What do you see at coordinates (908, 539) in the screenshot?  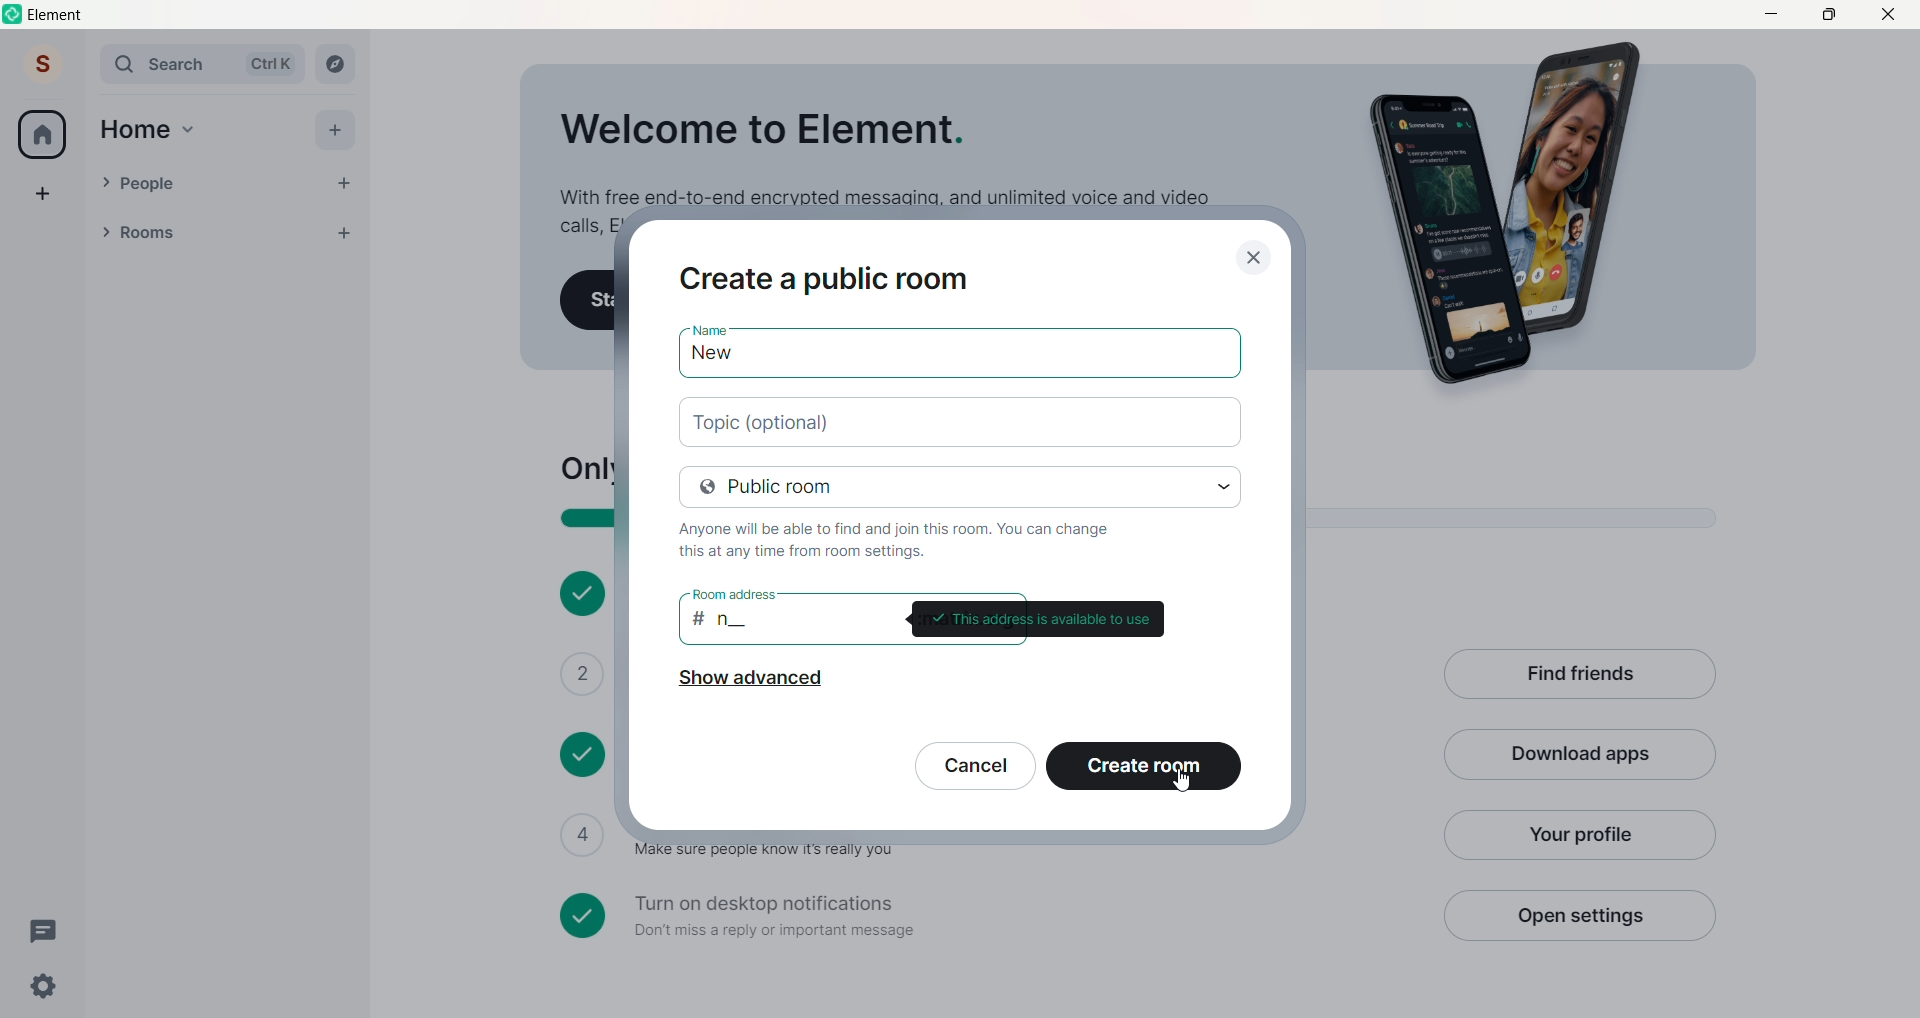 I see `Only people invited will be able to find and join this room. You can
change this at any time from room settings.` at bounding box center [908, 539].